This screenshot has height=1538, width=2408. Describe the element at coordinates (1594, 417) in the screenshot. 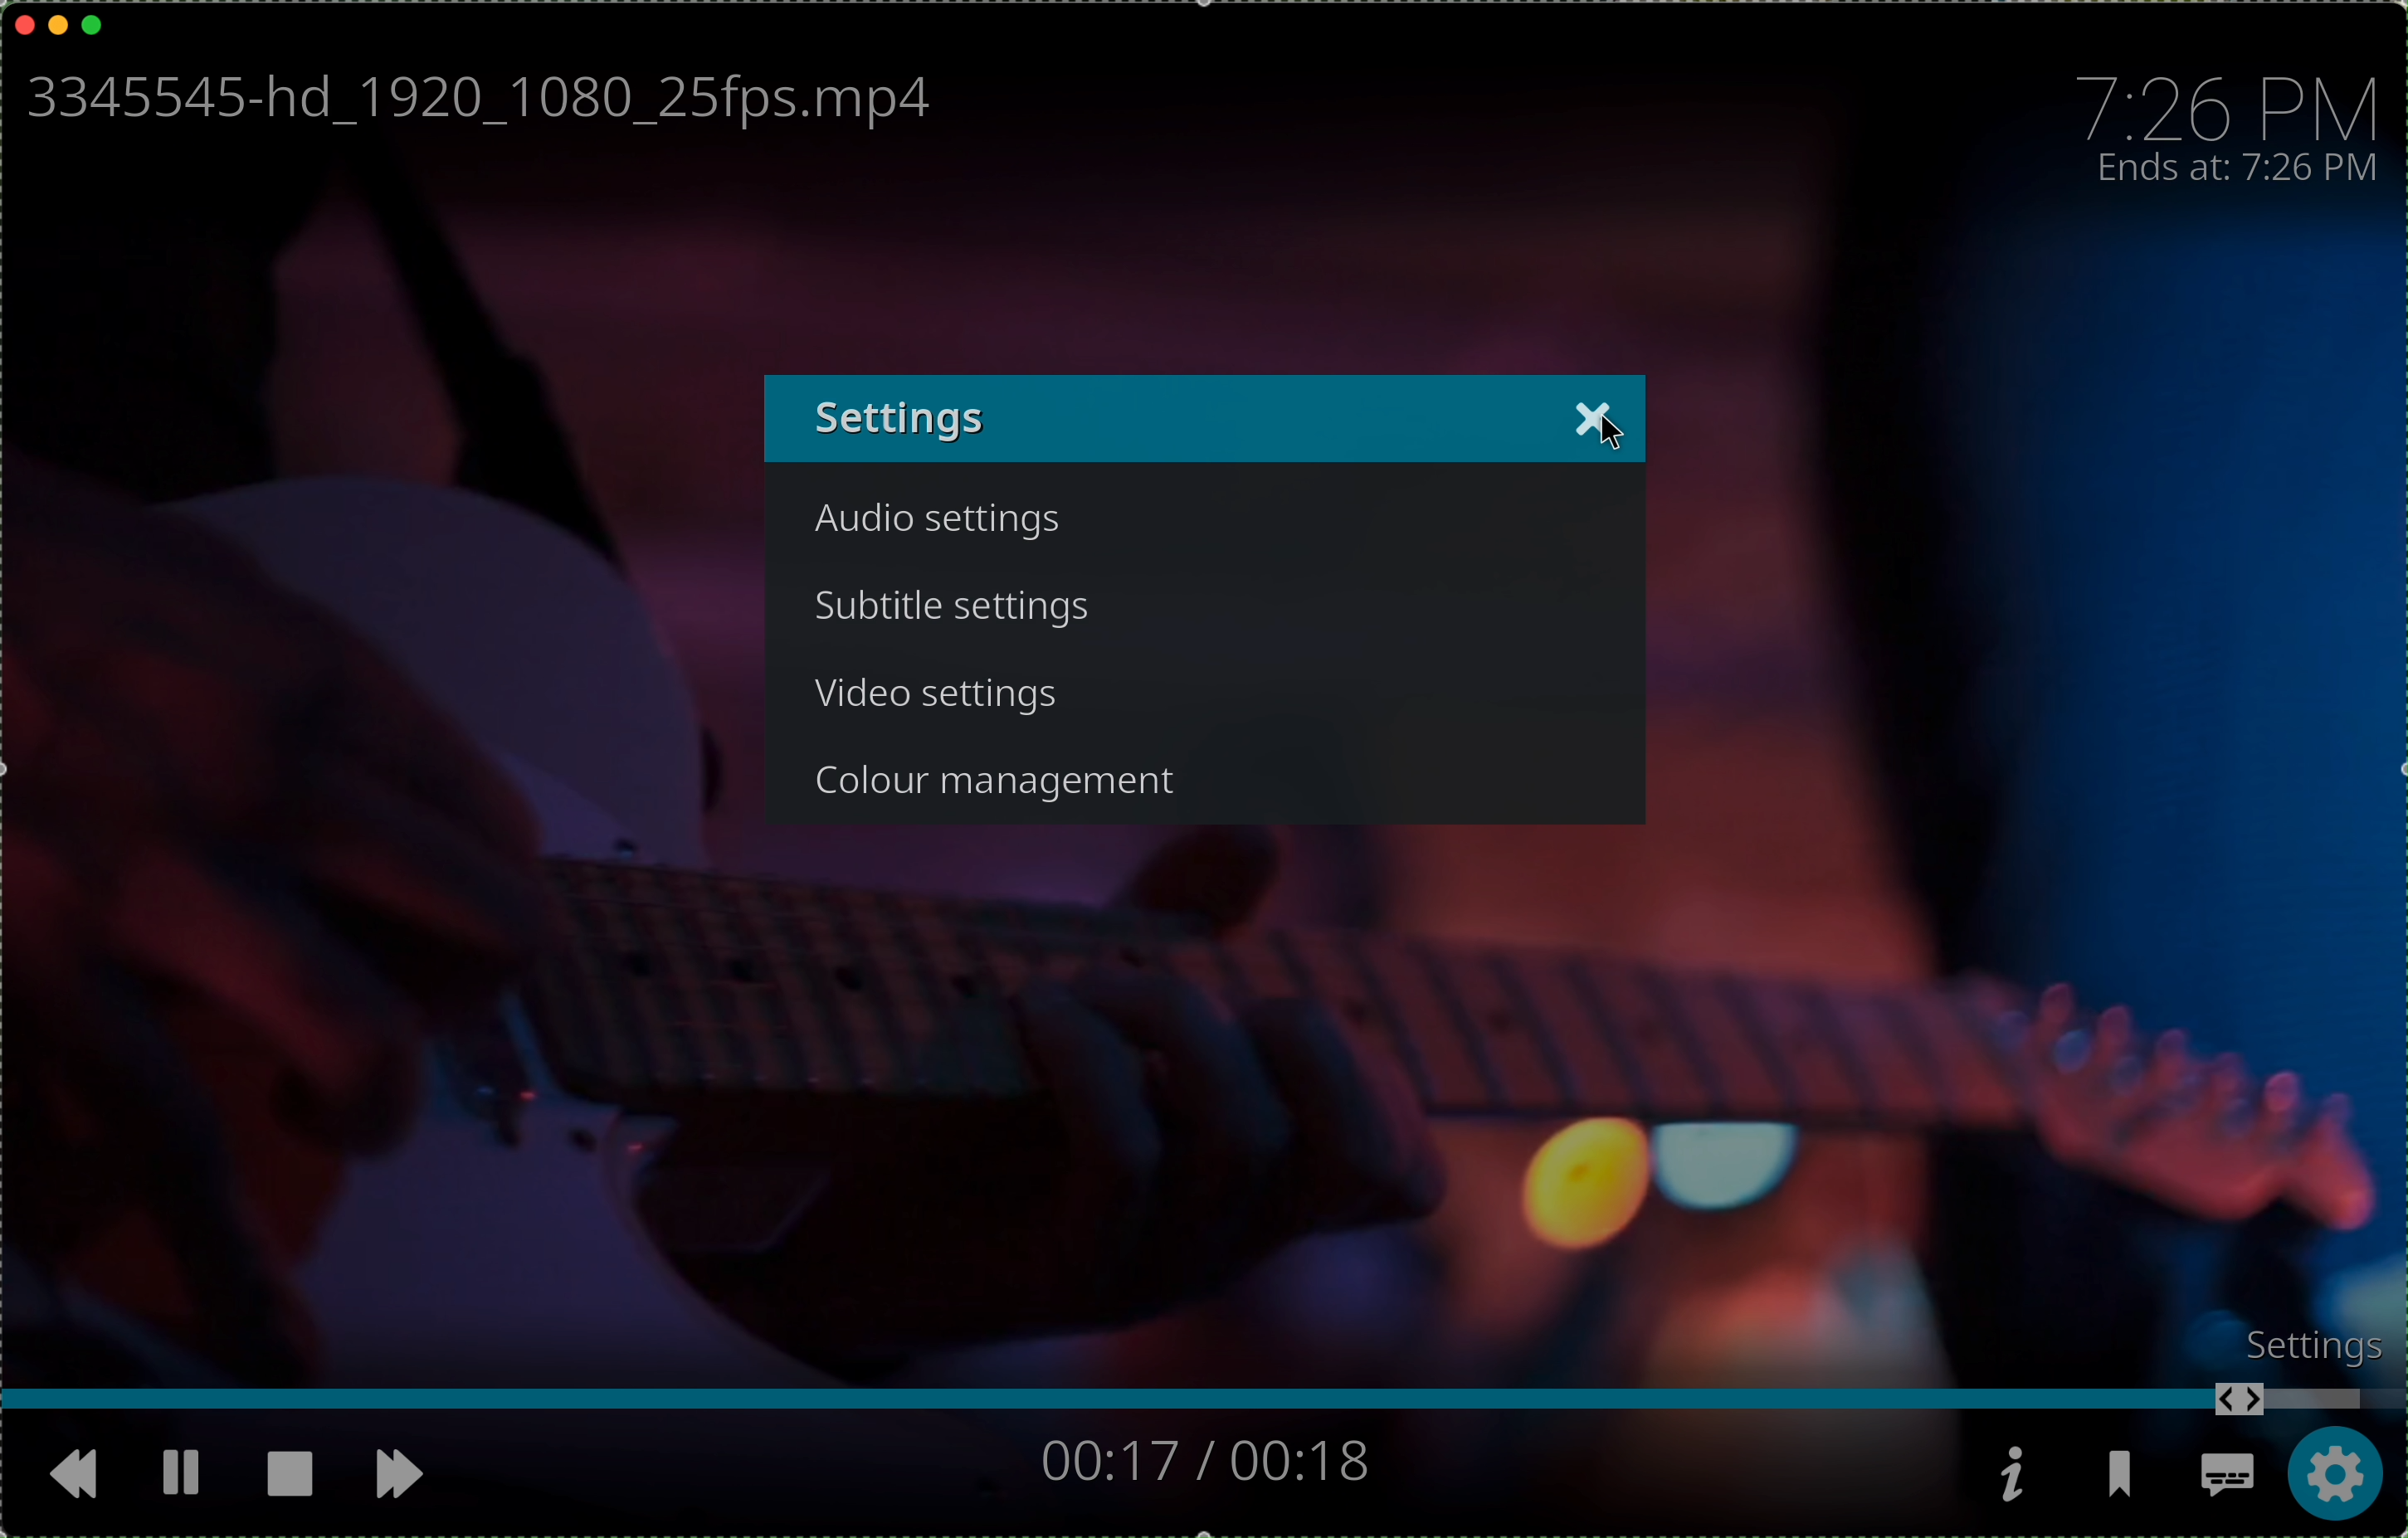

I see `close` at that location.